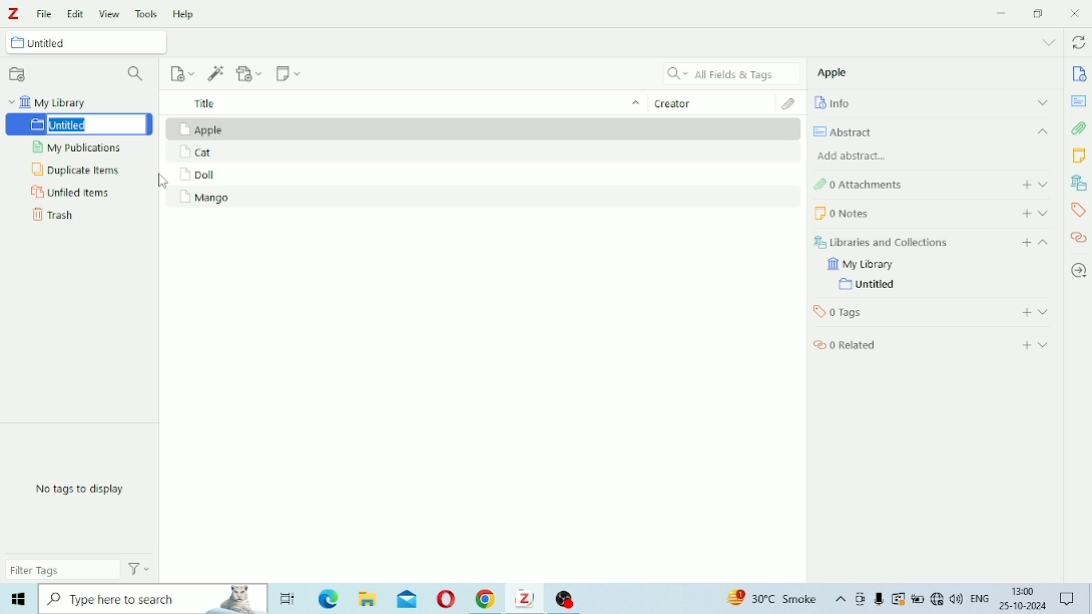  I want to click on Sync, so click(1079, 42).